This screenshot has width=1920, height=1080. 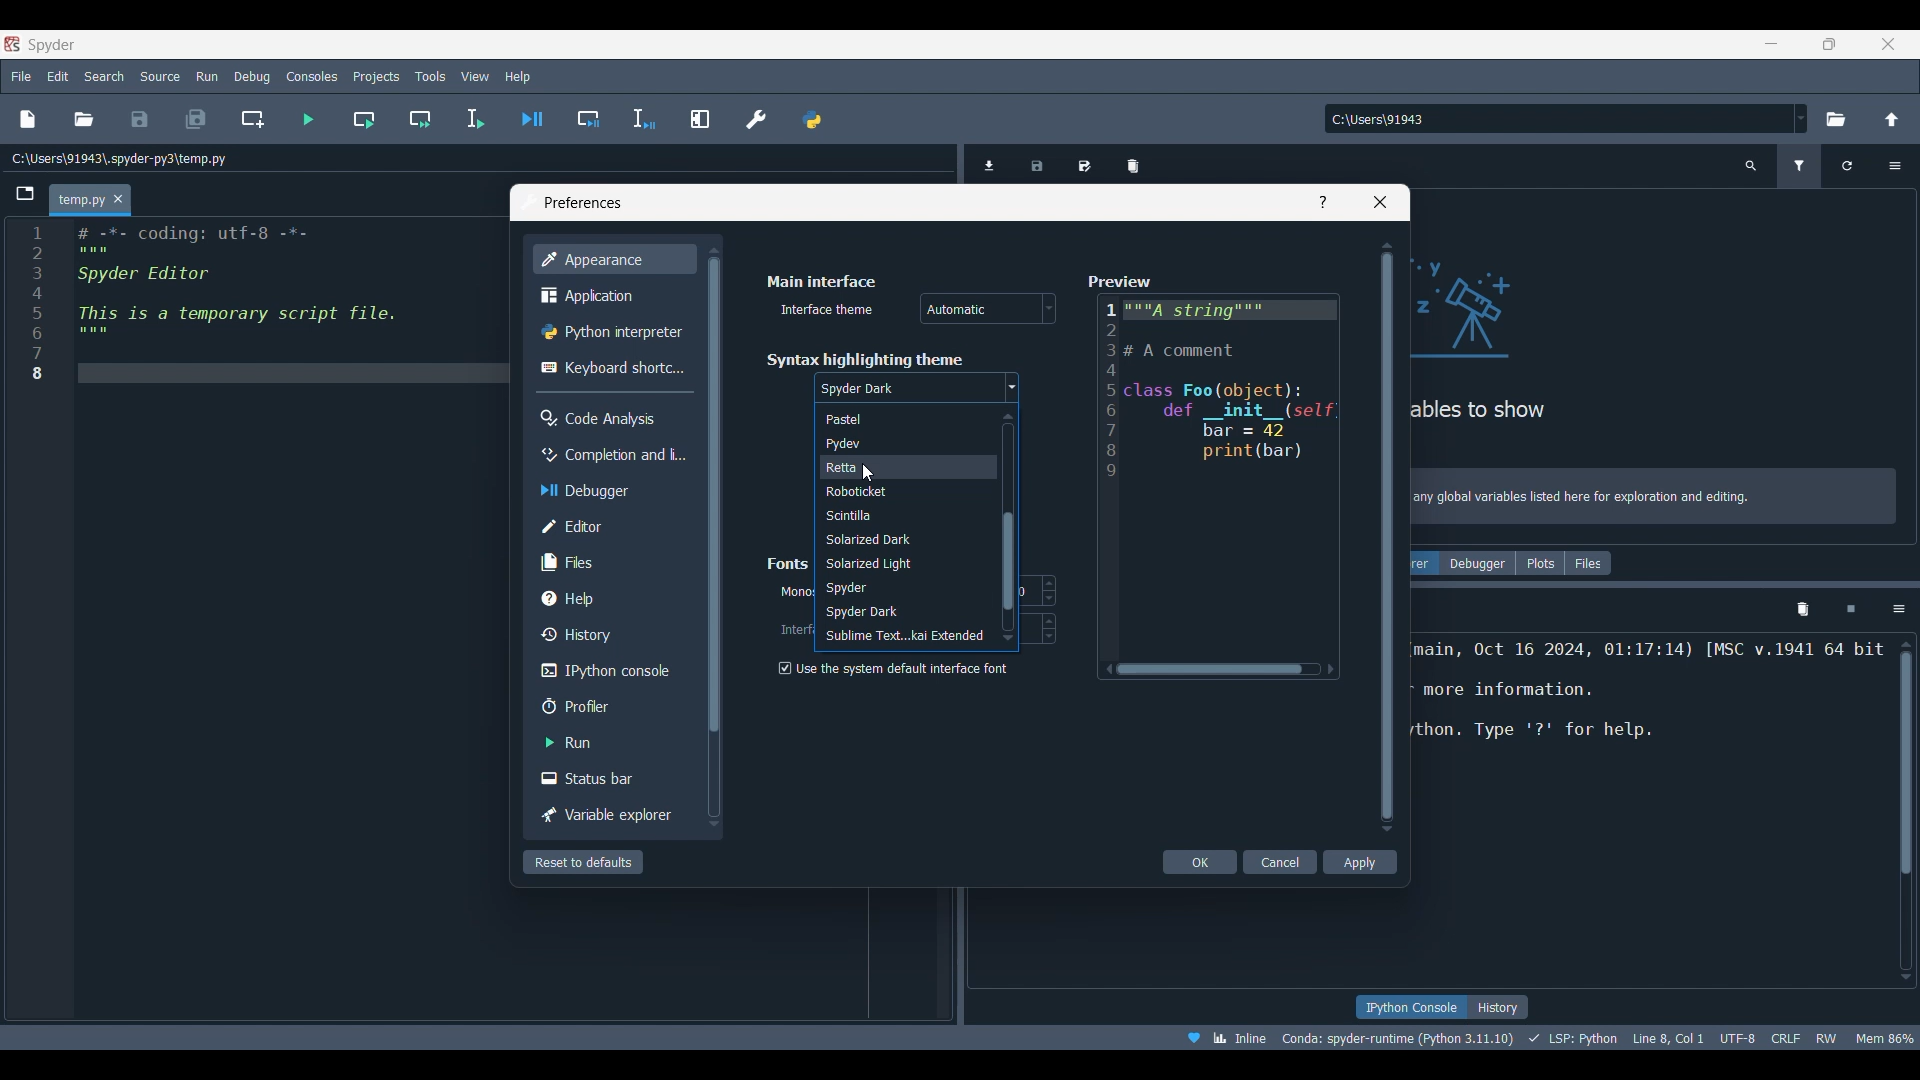 I want to click on Section title, so click(x=821, y=281).